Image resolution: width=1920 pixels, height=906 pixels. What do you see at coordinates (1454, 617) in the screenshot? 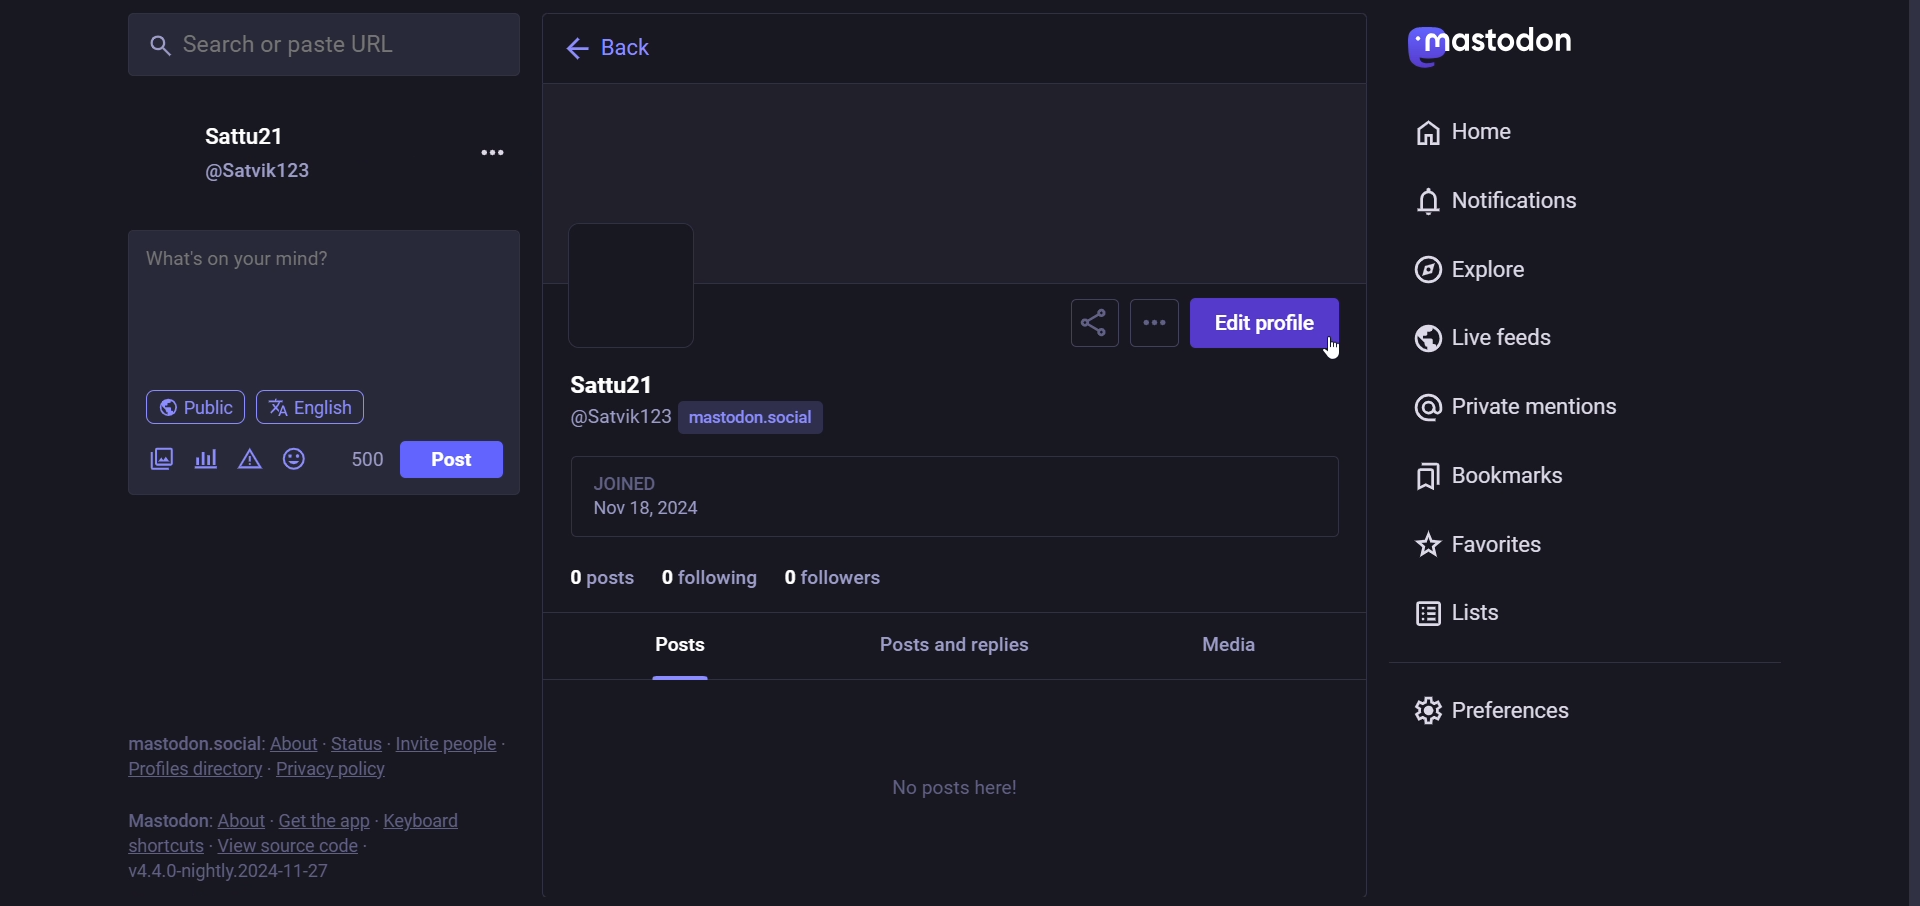
I see `lists` at bounding box center [1454, 617].